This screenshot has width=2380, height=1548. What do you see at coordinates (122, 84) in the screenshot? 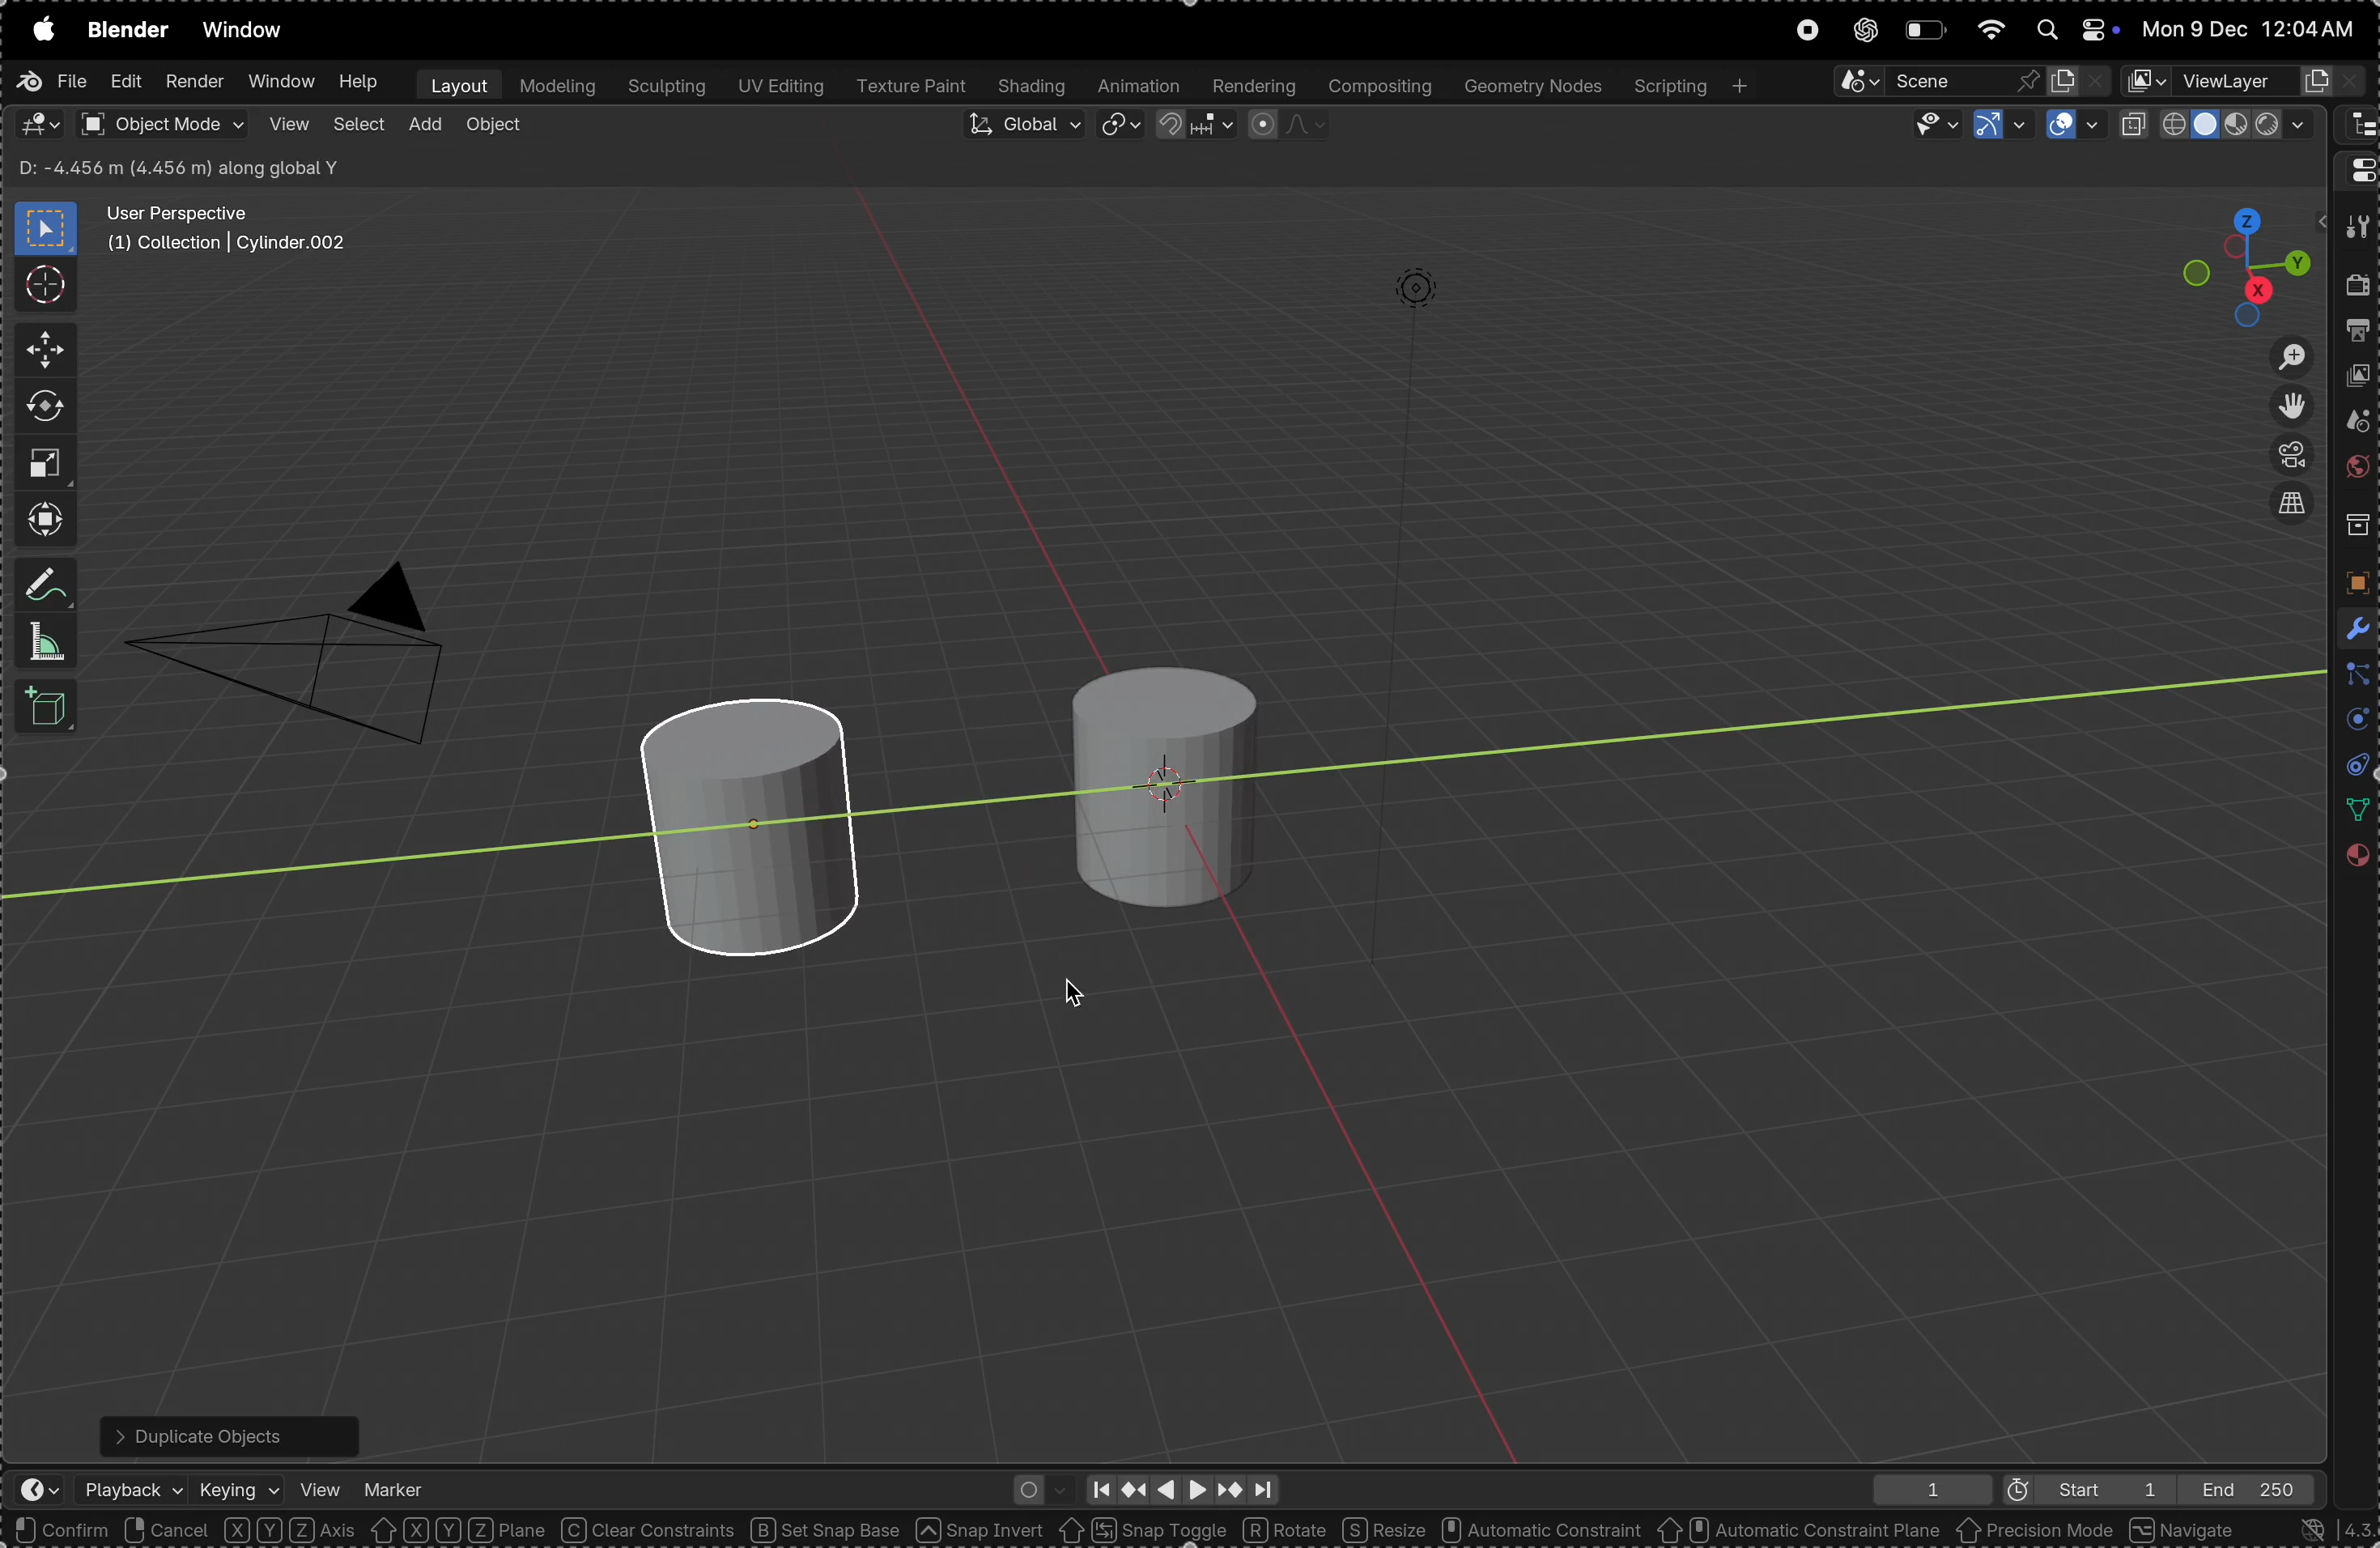
I see `Edit` at bounding box center [122, 84].